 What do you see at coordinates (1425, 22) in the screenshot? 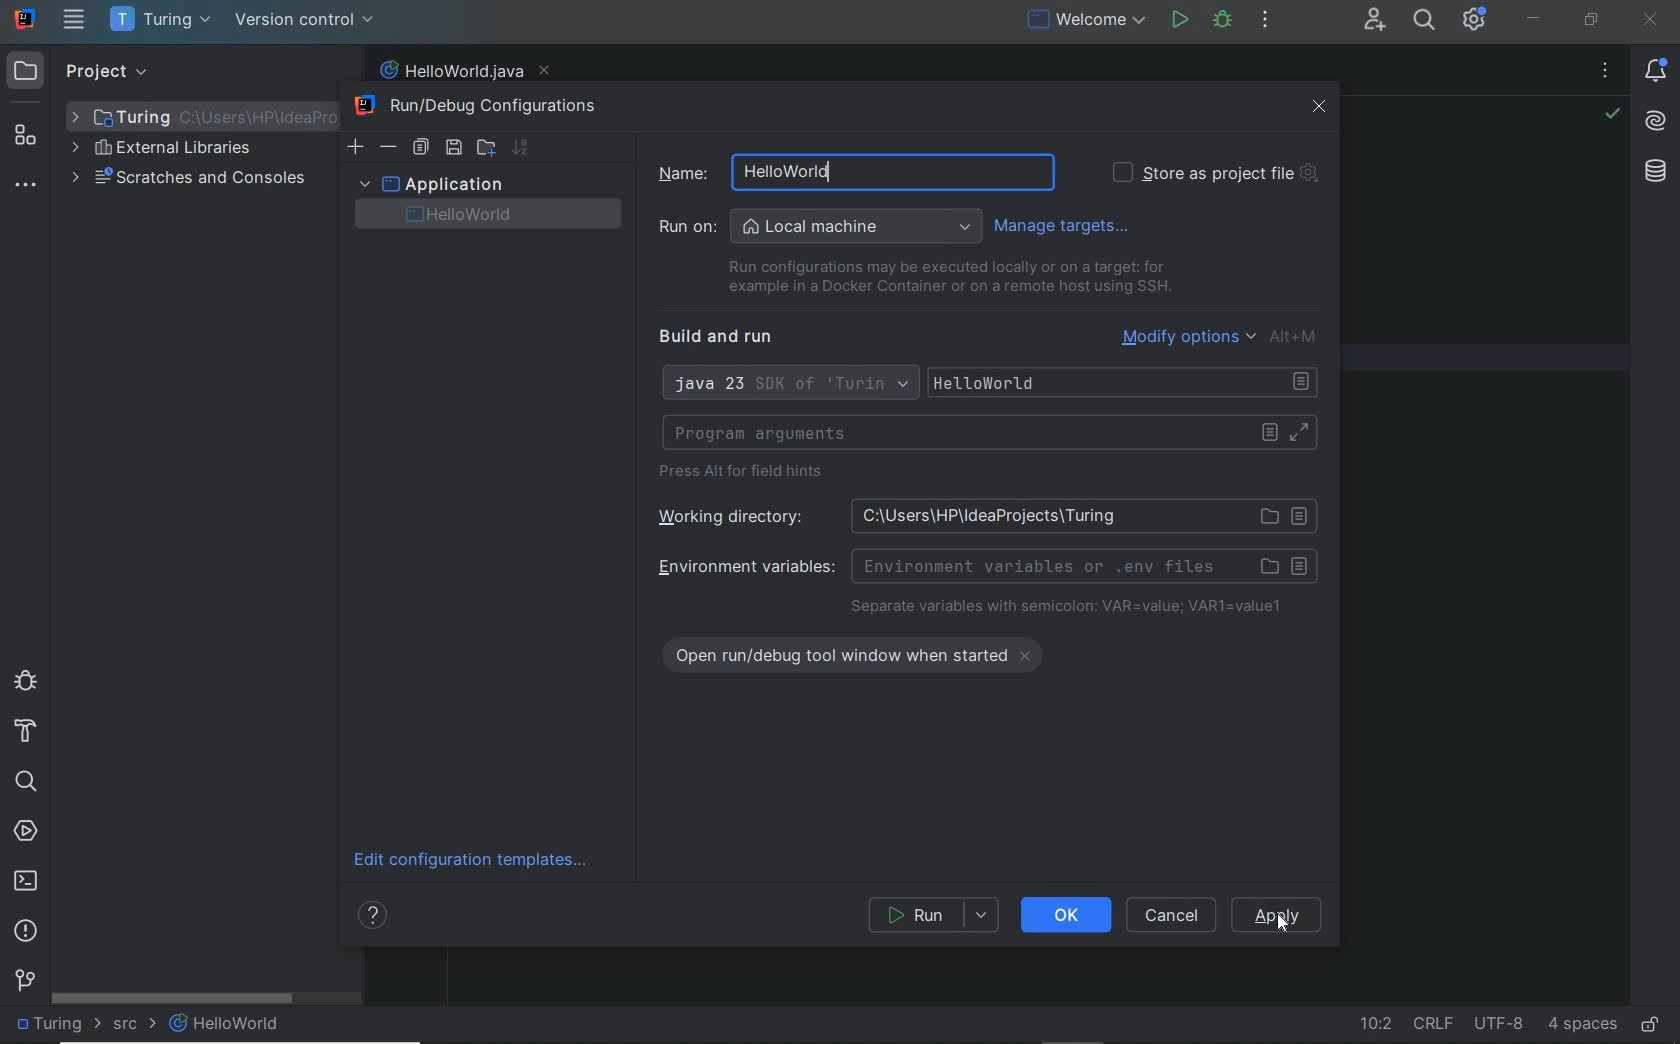
I see `search everywhere` at bounding box center [1425, 22].